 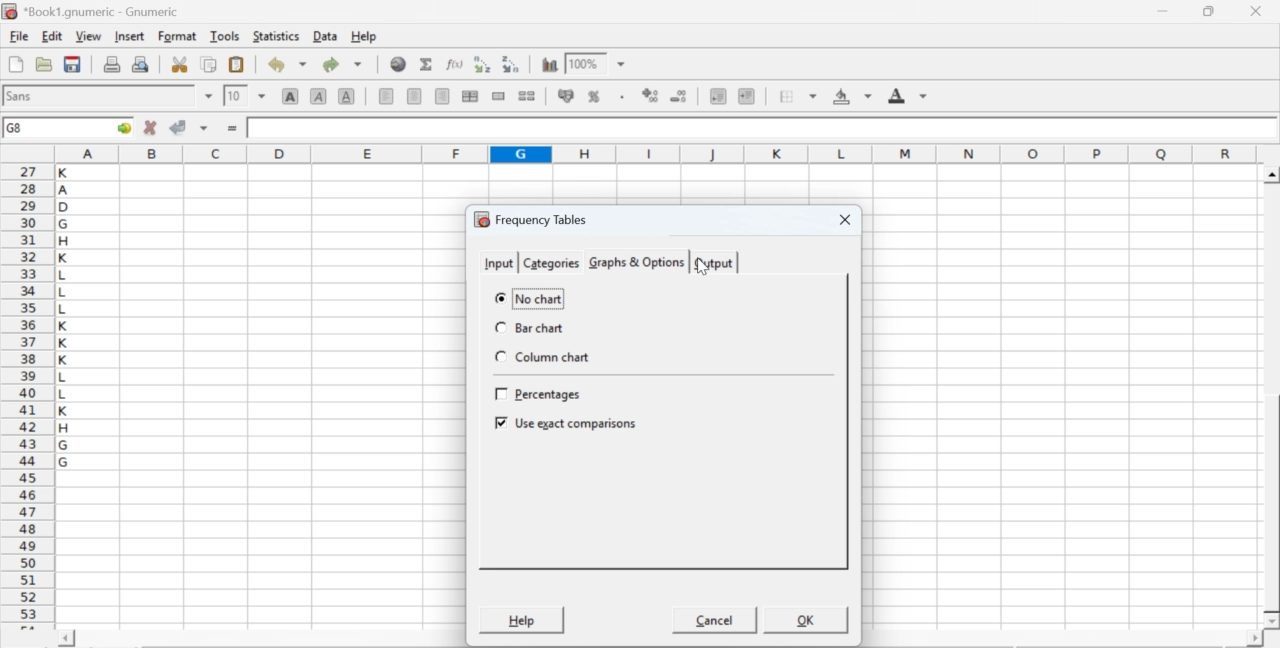 I want to click on align right, so click(x=442, y=97).